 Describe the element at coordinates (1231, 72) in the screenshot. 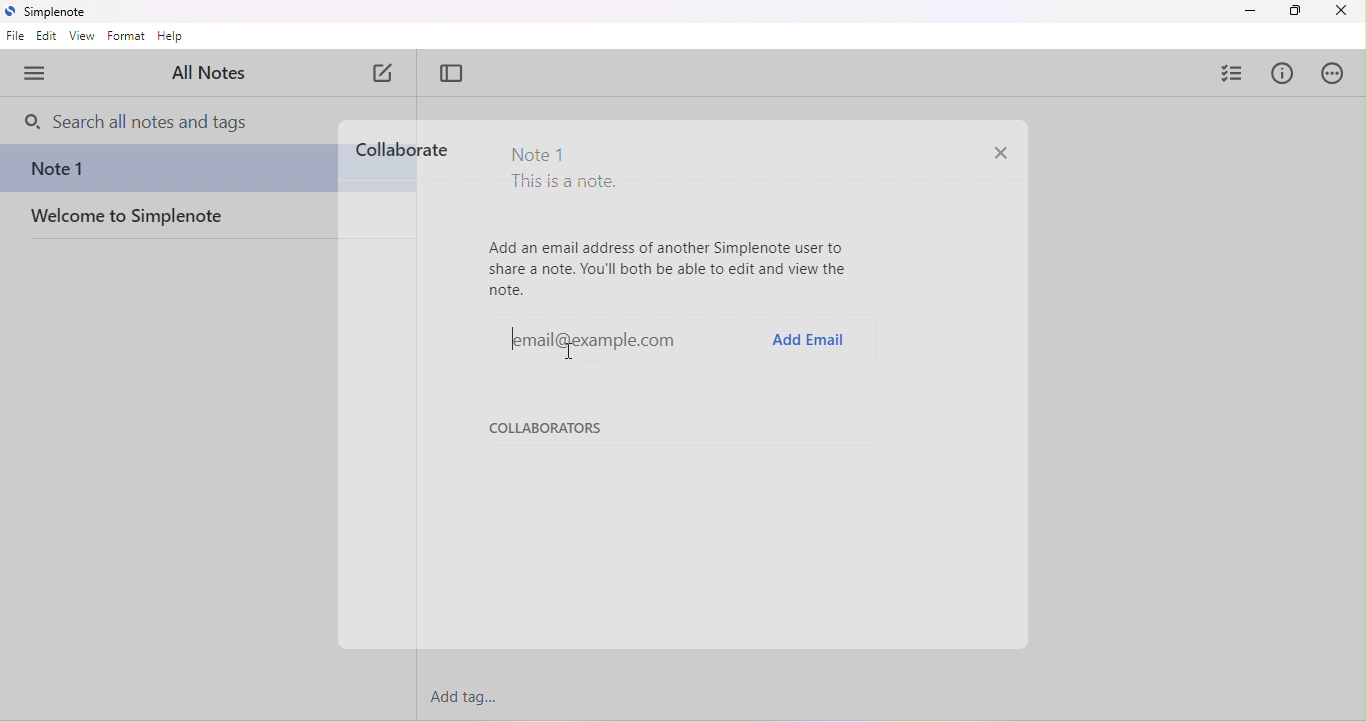

I see `insert checklist` at that location.